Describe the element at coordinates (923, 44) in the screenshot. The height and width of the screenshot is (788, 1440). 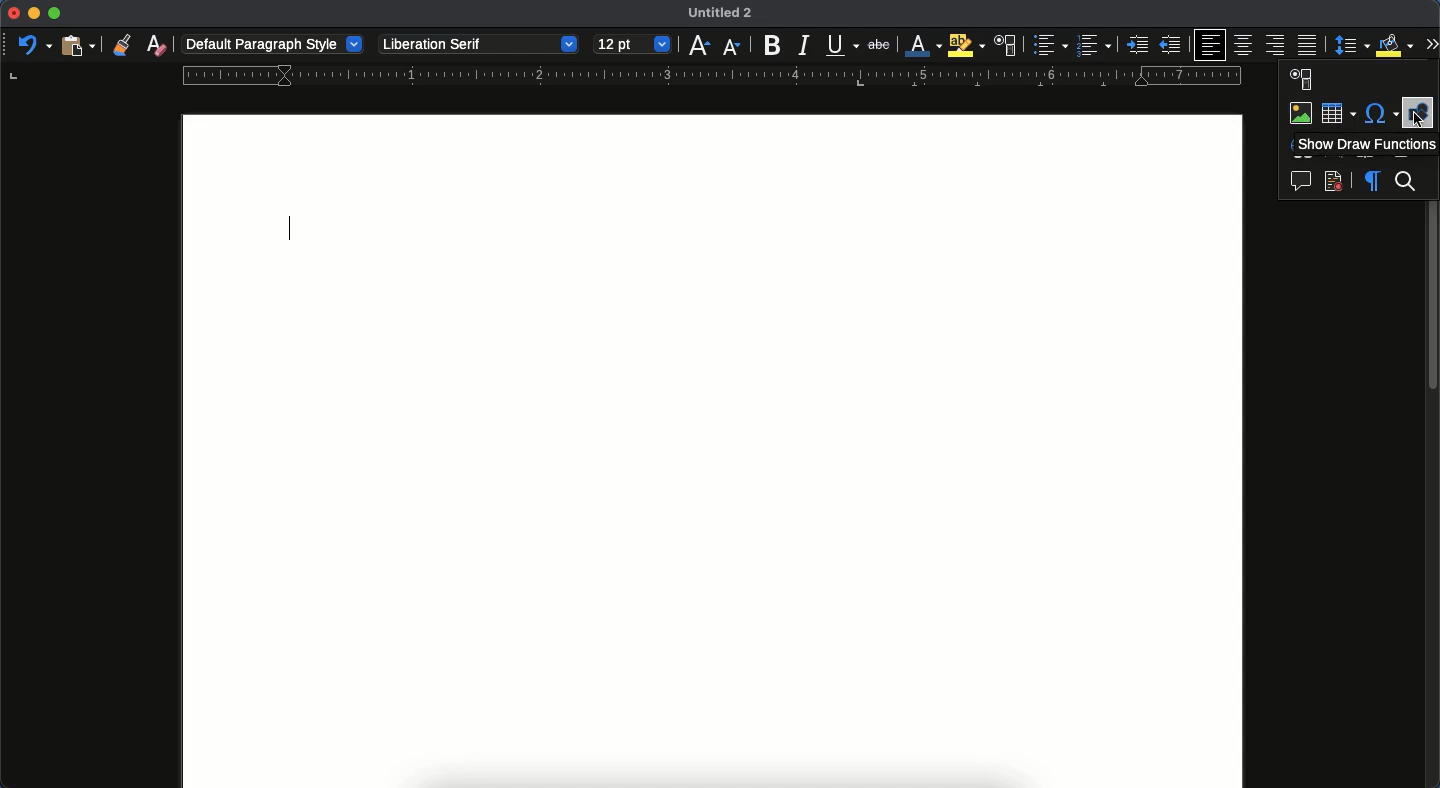
I see `font color` at that location.